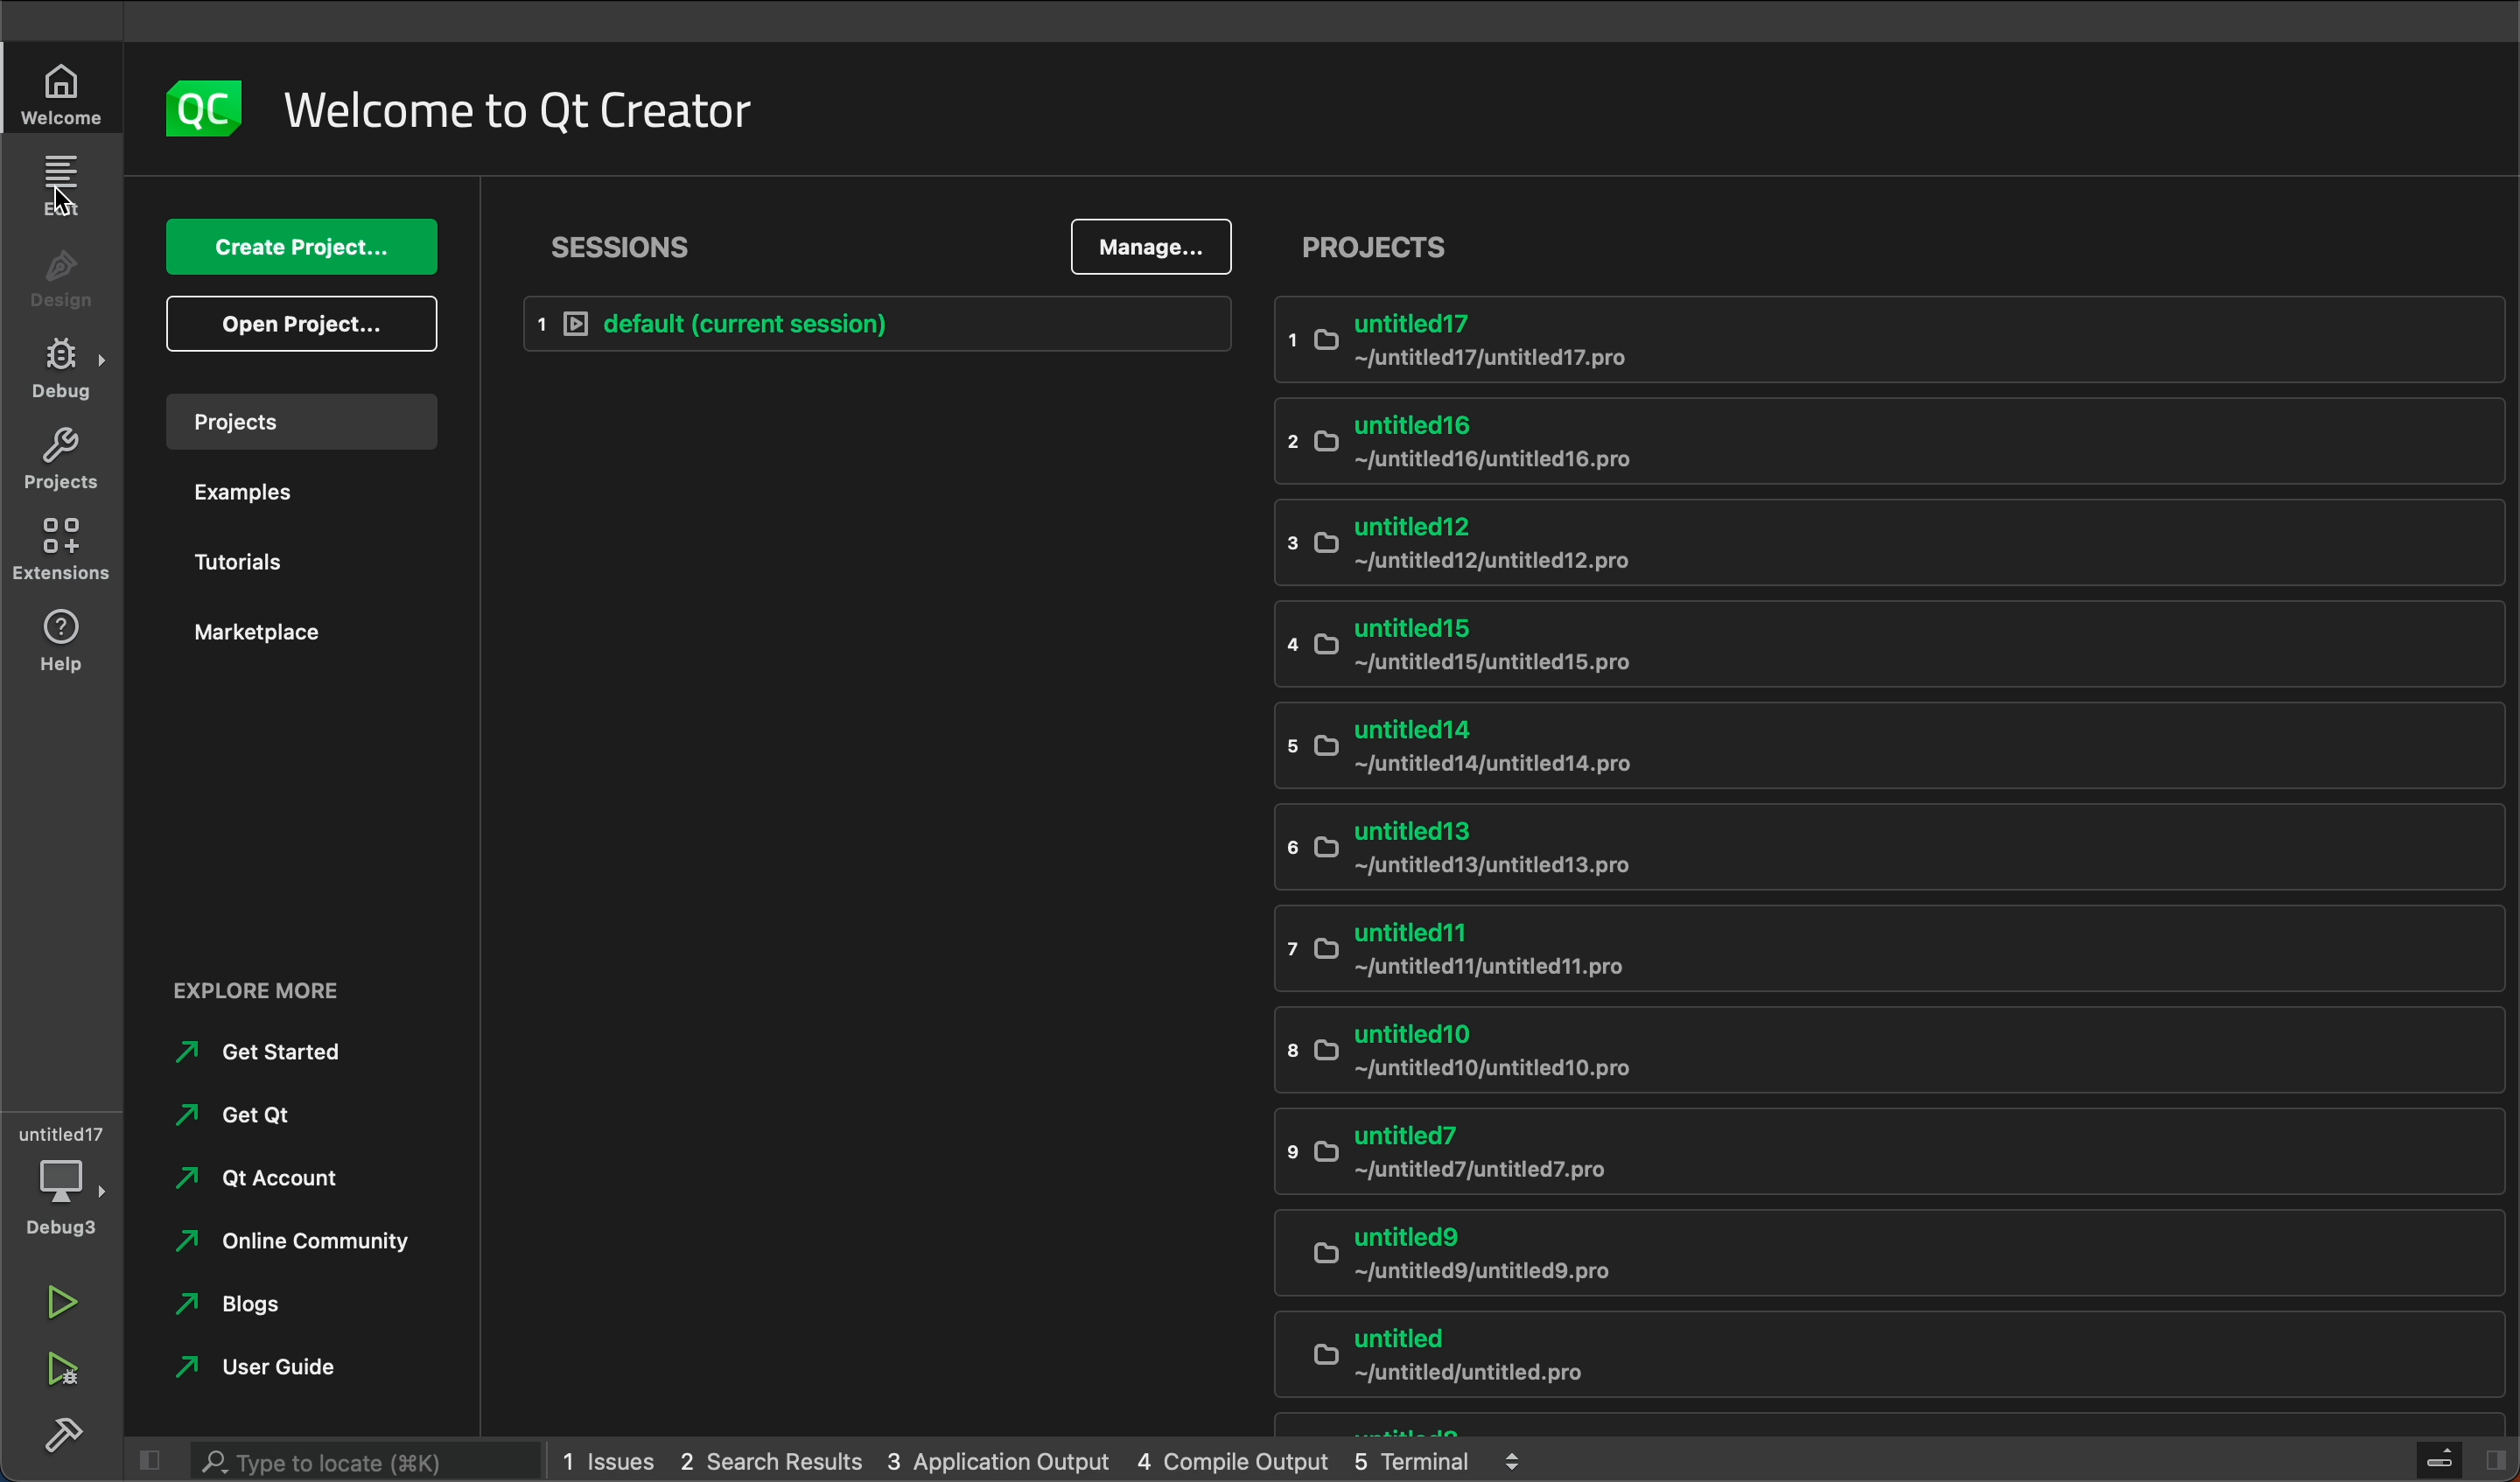  I want to click on run and debug, so click(73, 1371).